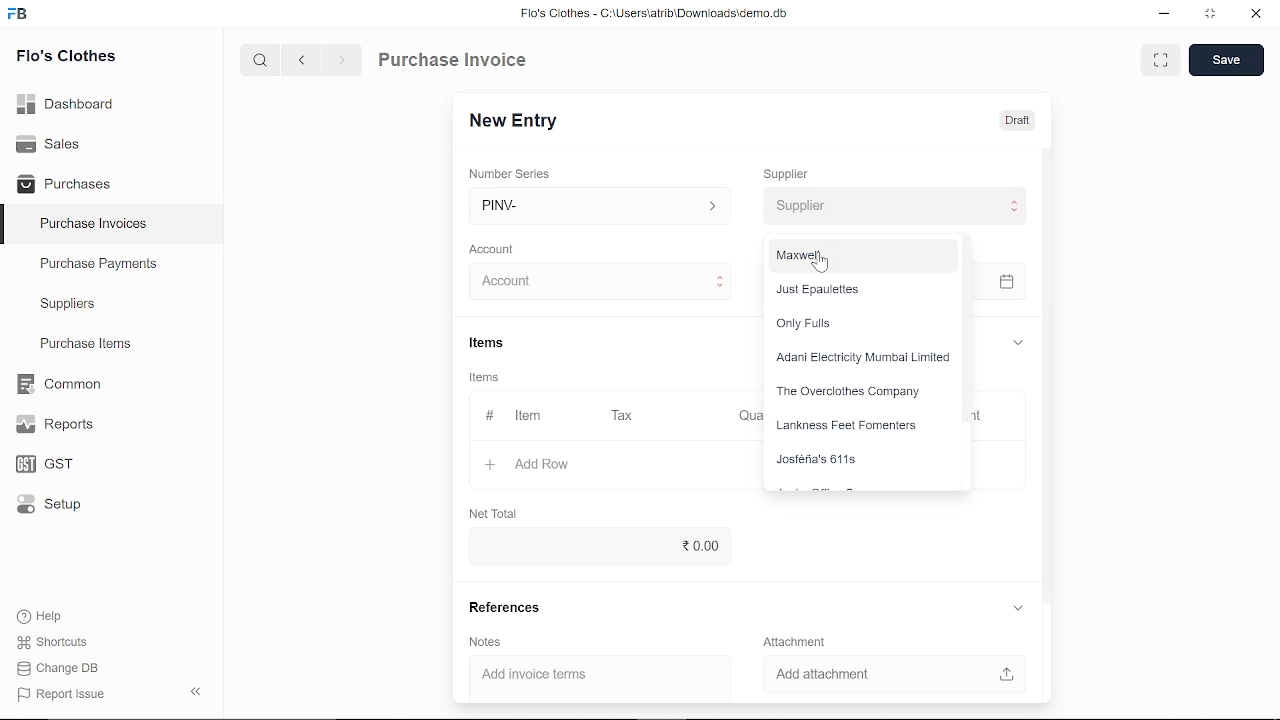 Image resolution: width=1280 pixels, height=720 pixels. What do you see at coordinates (83, 345) in the screenshot?
I see `Purchase ltems` at bounding box center [83, 345].